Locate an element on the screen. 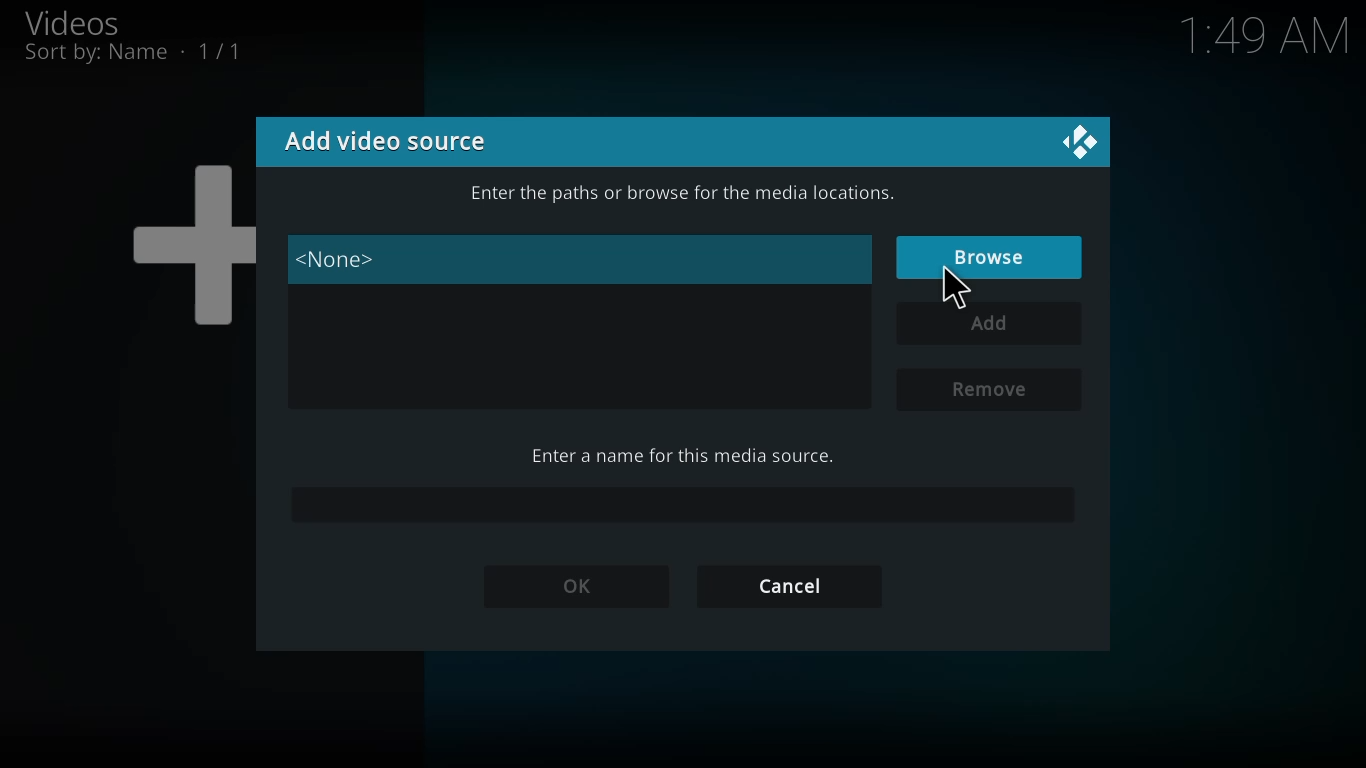 This screenshot has height=768, width=1366. close is located at coordinates (1078, 143).